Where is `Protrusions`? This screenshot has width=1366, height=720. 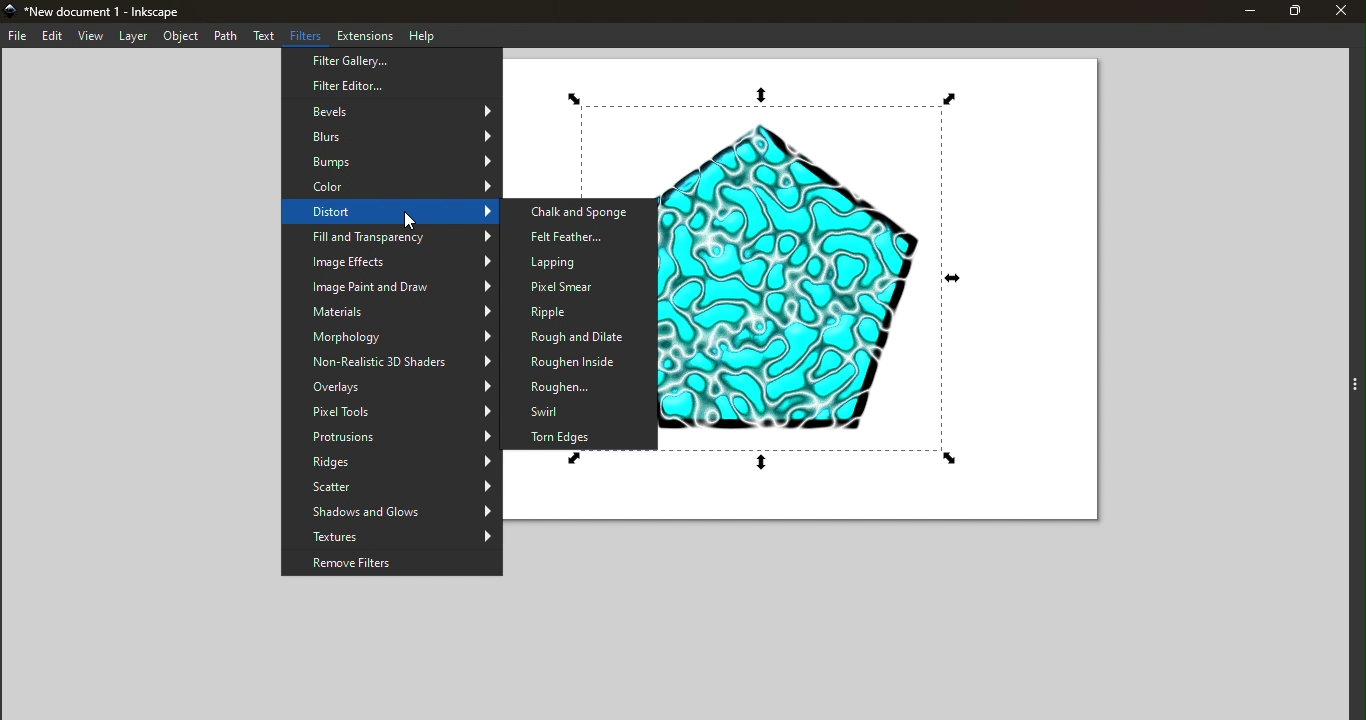 Protrusions is located at coordinates (391, 438).